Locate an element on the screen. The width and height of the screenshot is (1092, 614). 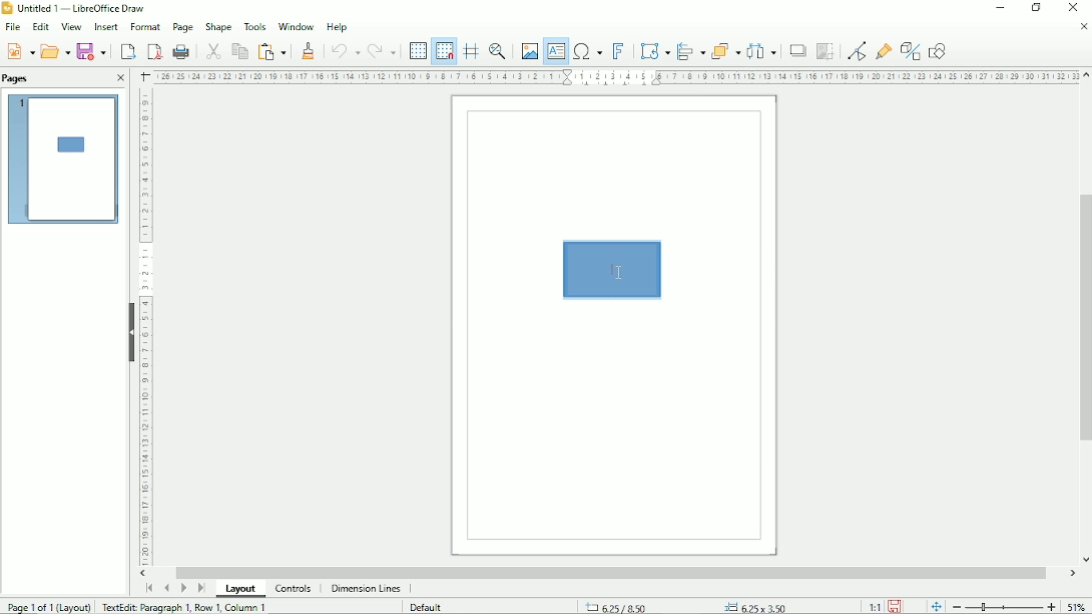
fit page to current window is located at coordinates (936, 607).